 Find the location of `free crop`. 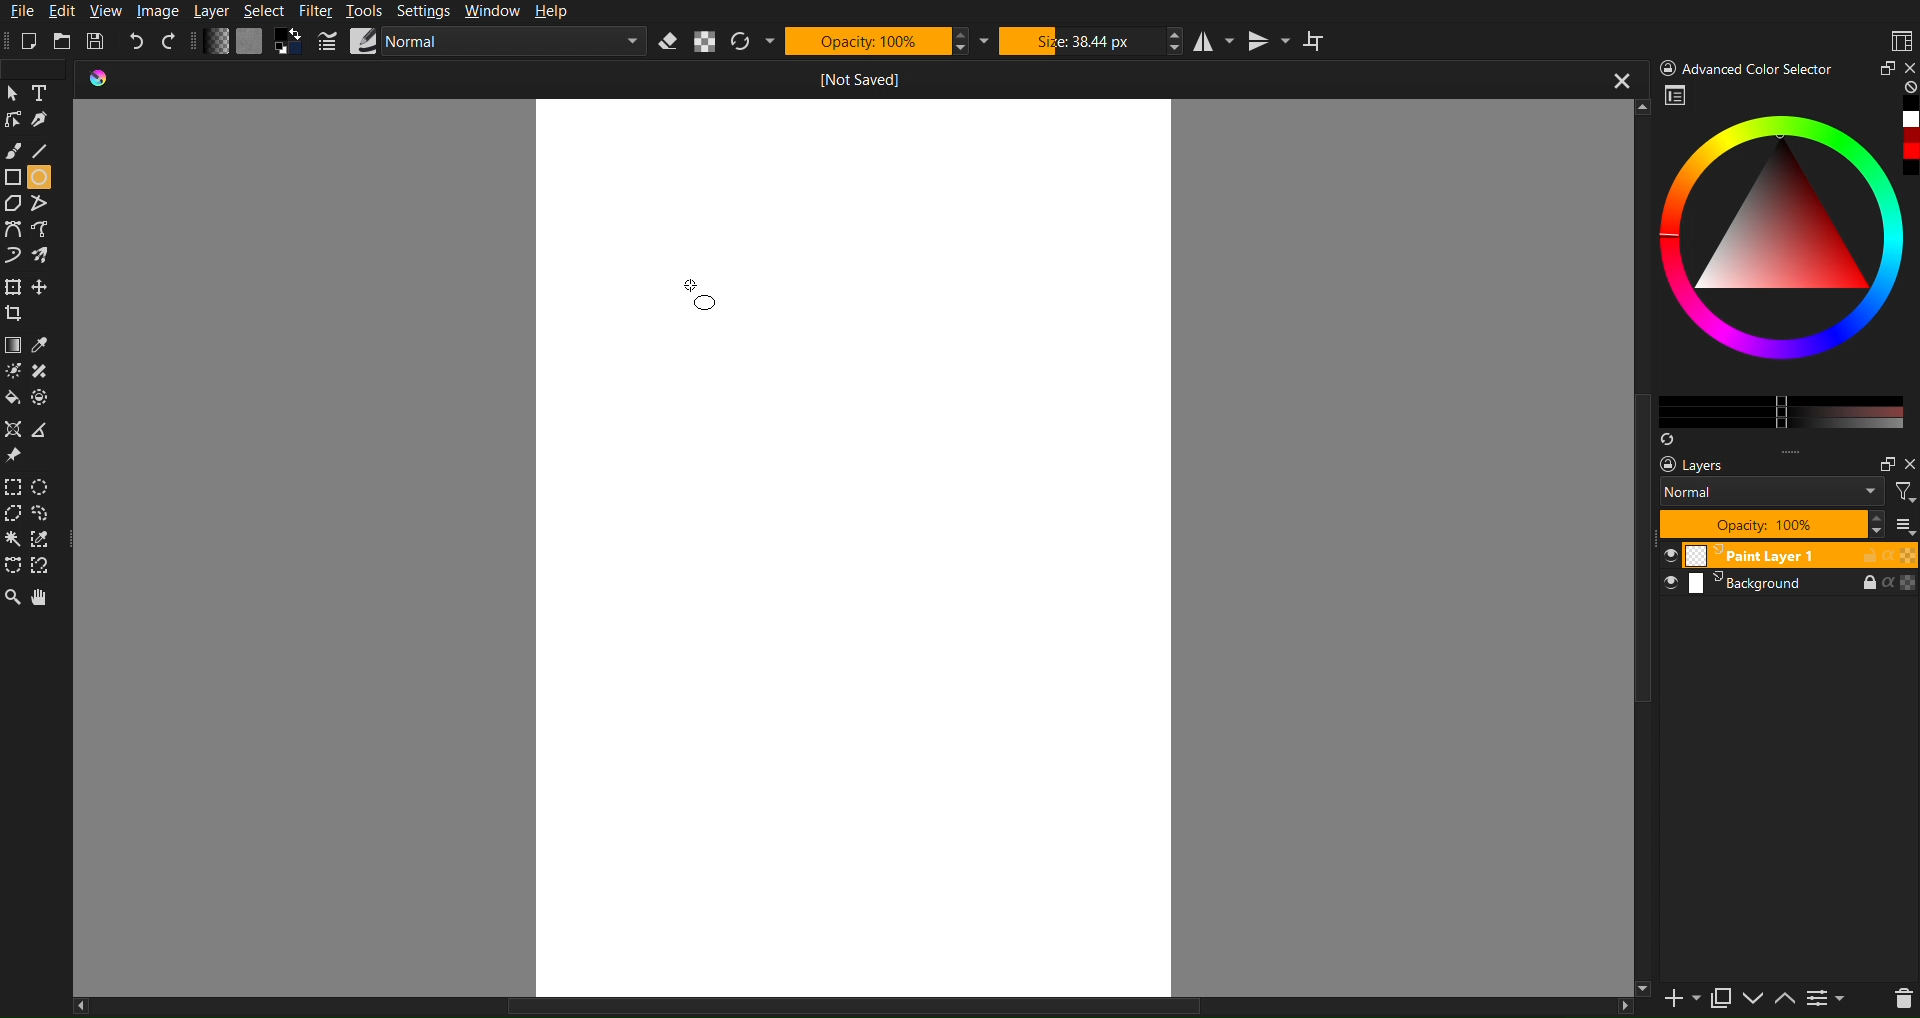

free crop is located at coordinates (43, 291).